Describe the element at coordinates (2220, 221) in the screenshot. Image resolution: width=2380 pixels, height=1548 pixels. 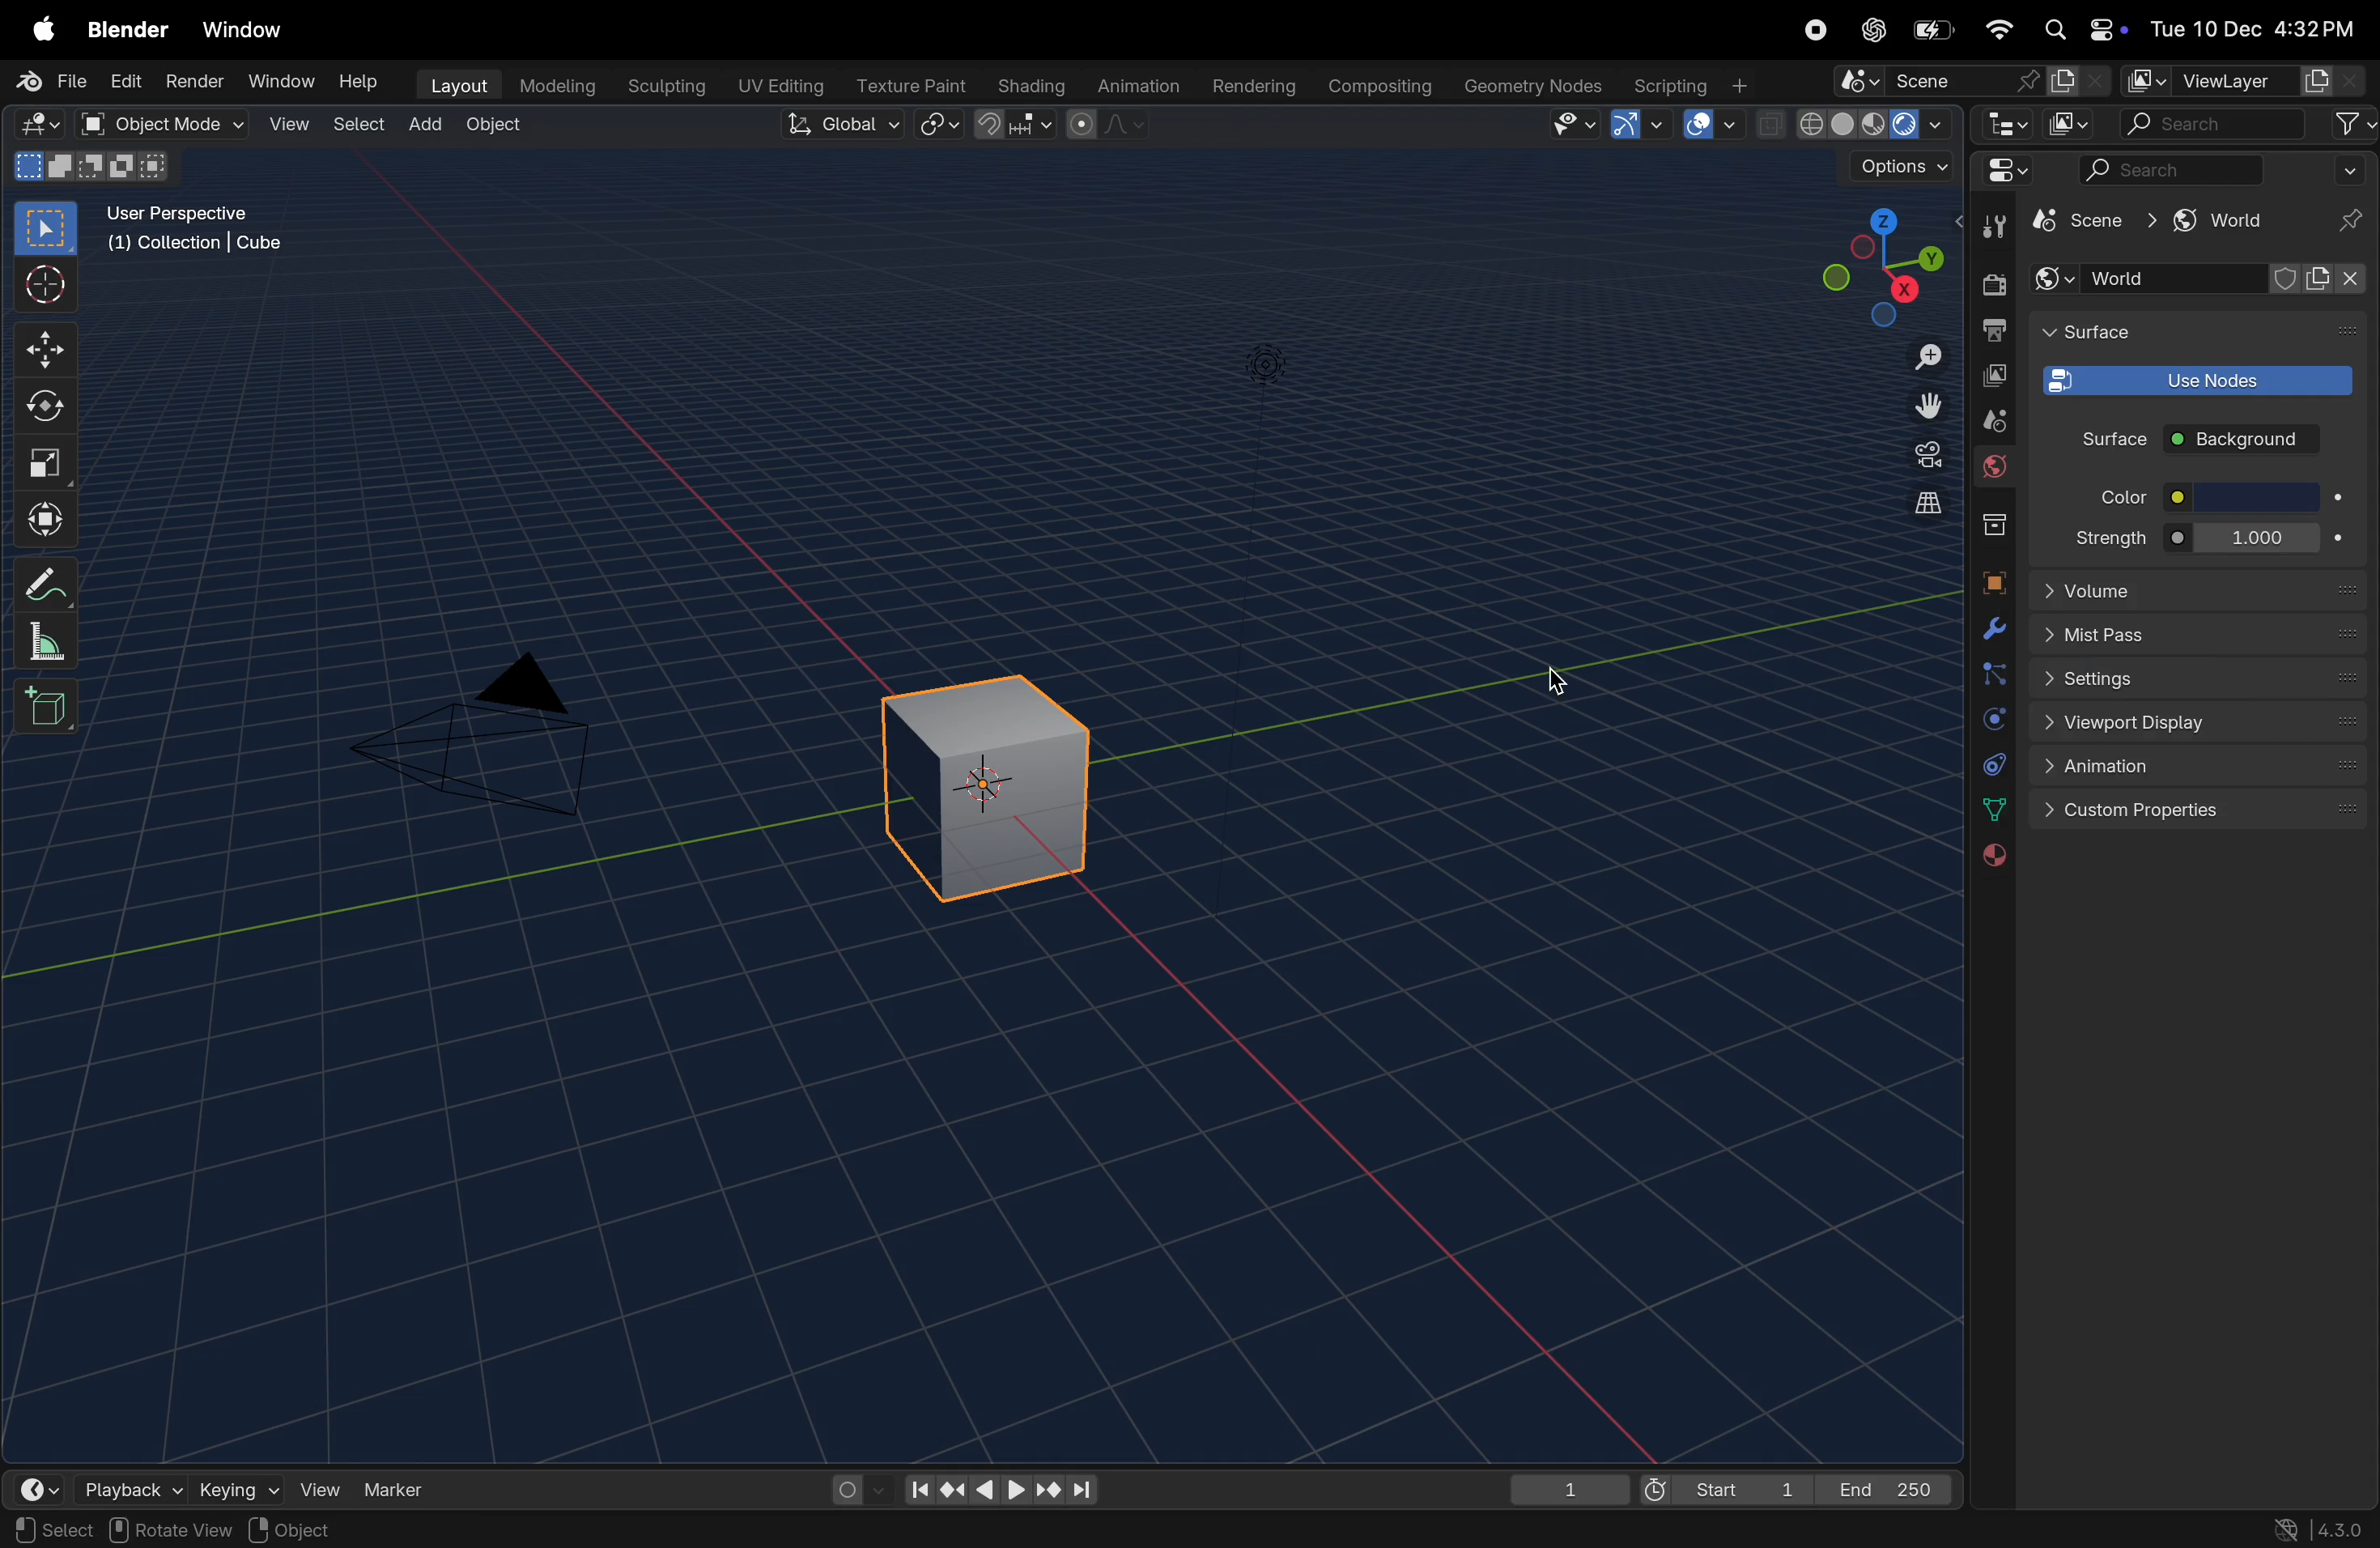
I see `world` at that location.